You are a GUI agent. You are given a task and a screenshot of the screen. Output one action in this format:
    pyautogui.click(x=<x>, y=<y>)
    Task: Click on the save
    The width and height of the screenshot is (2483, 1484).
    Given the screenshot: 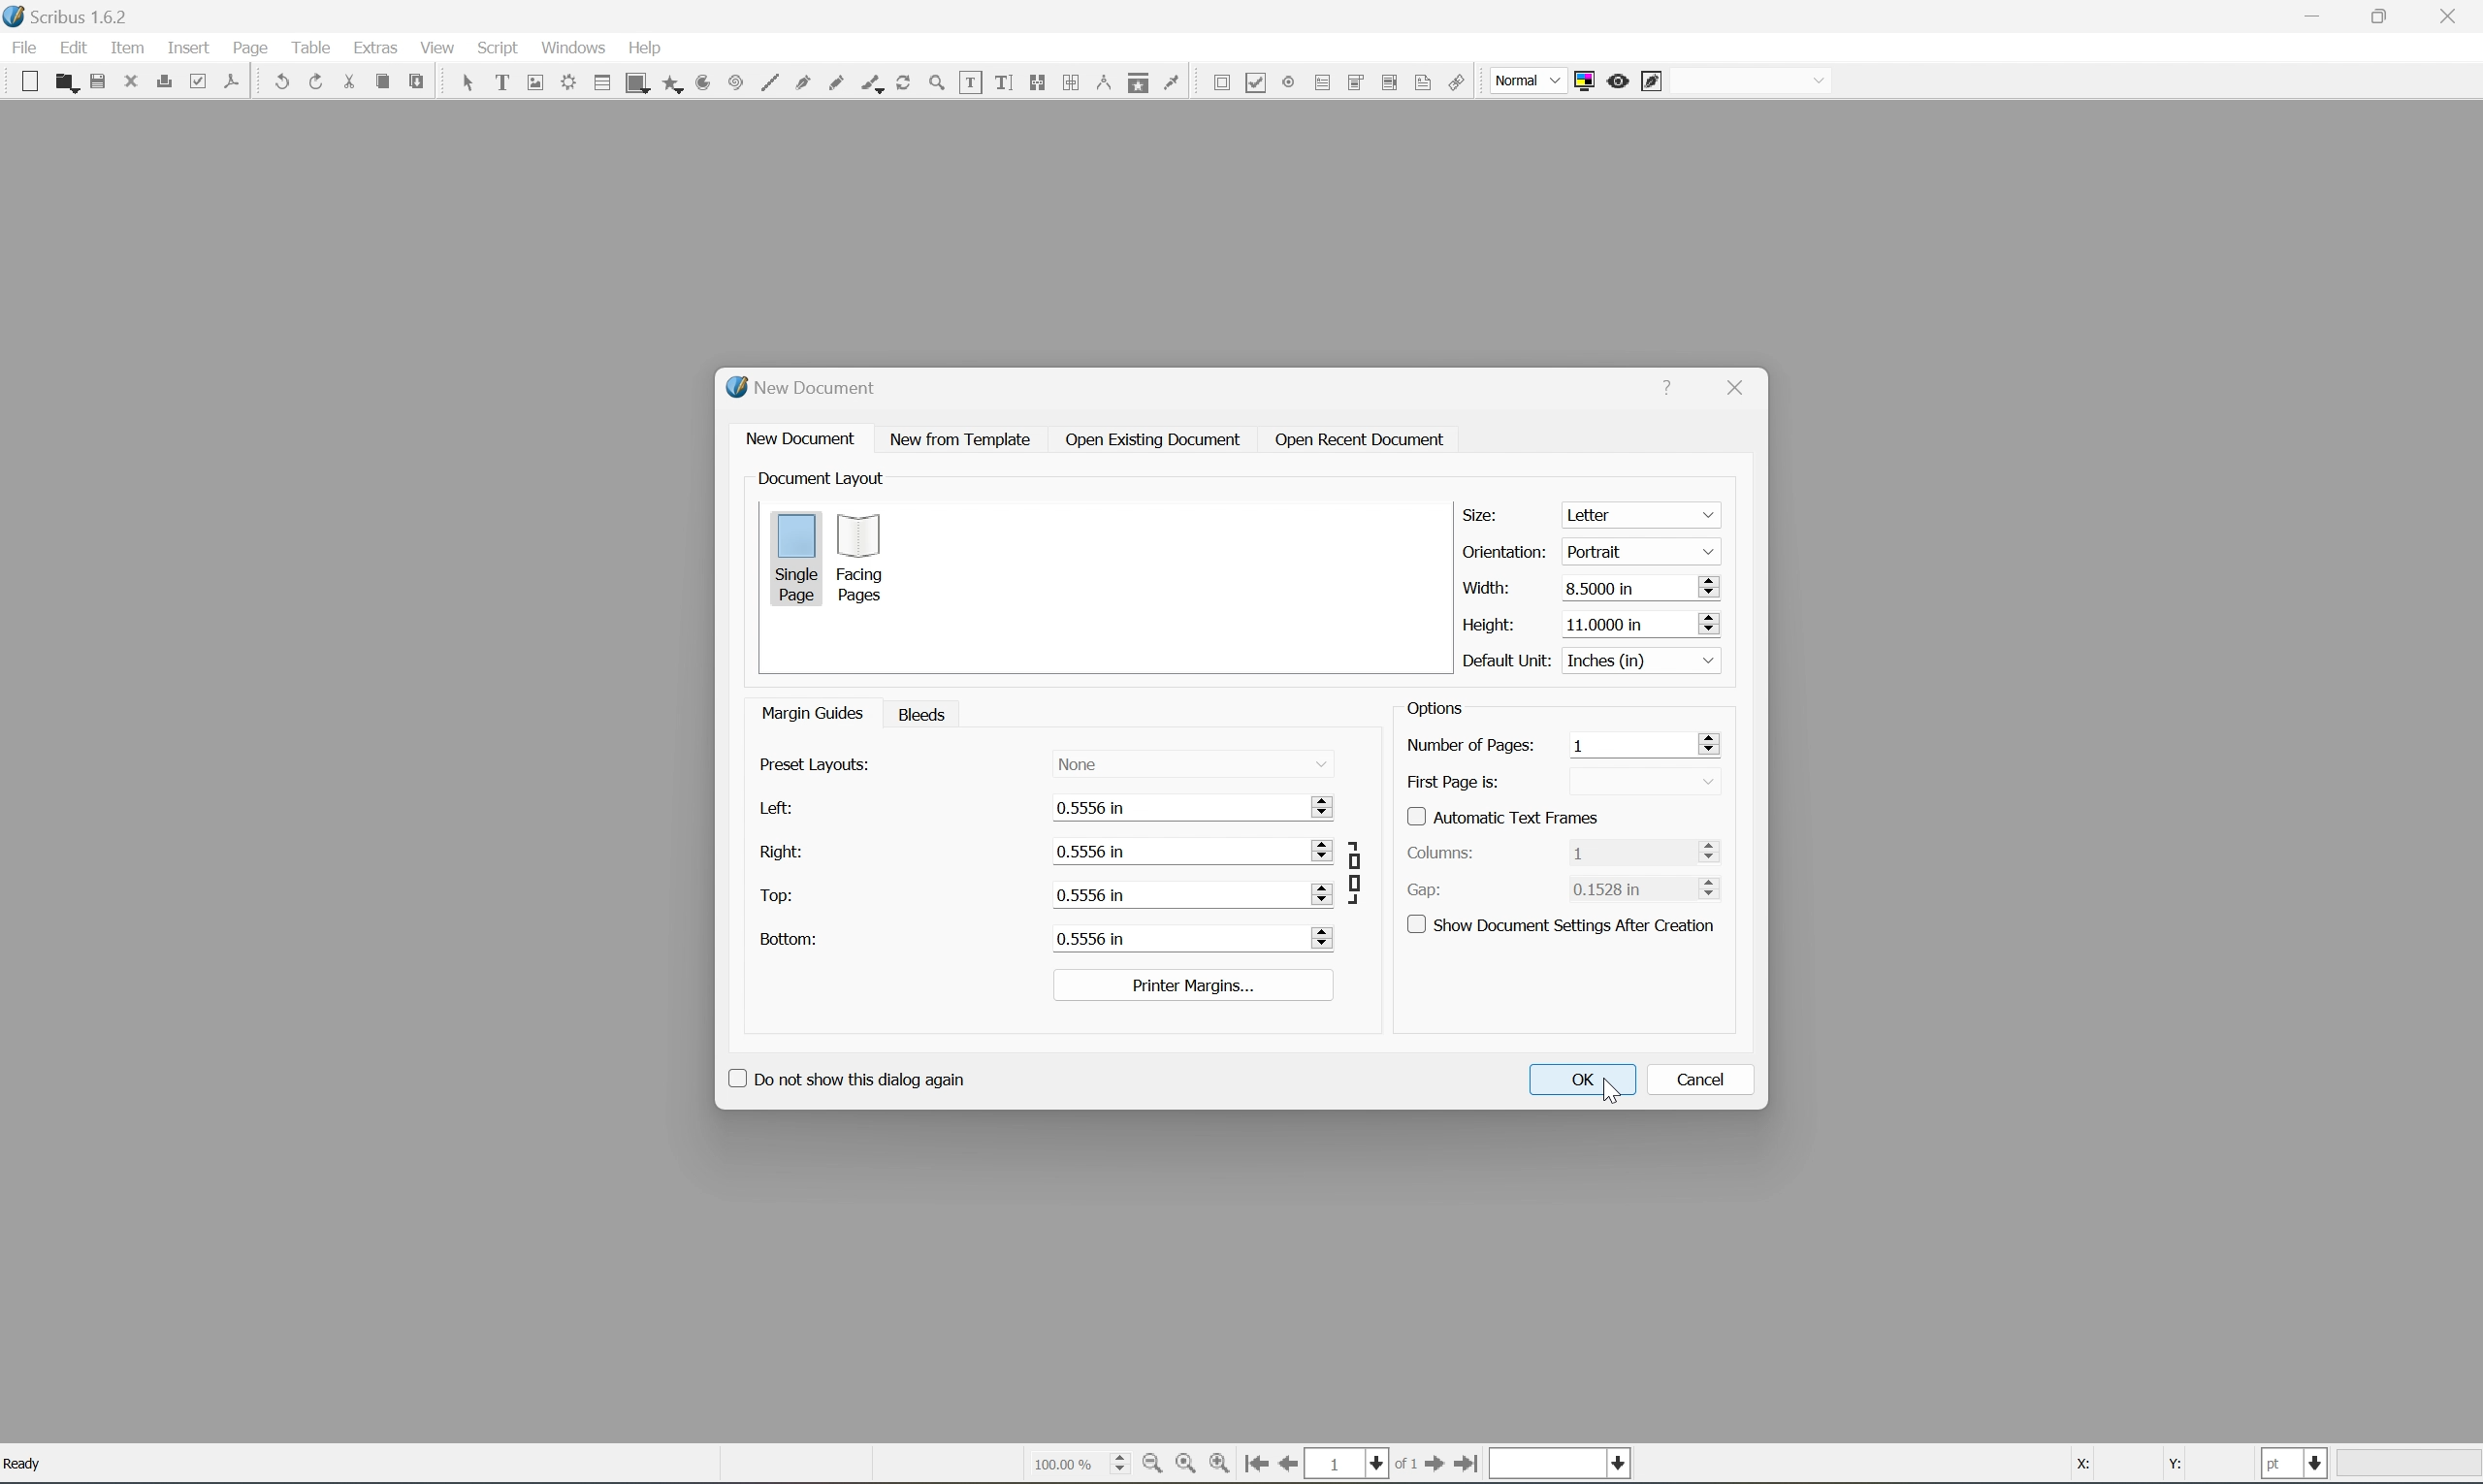 What is the action you would take?
    pyautogui.click(x=96, y=80)
    